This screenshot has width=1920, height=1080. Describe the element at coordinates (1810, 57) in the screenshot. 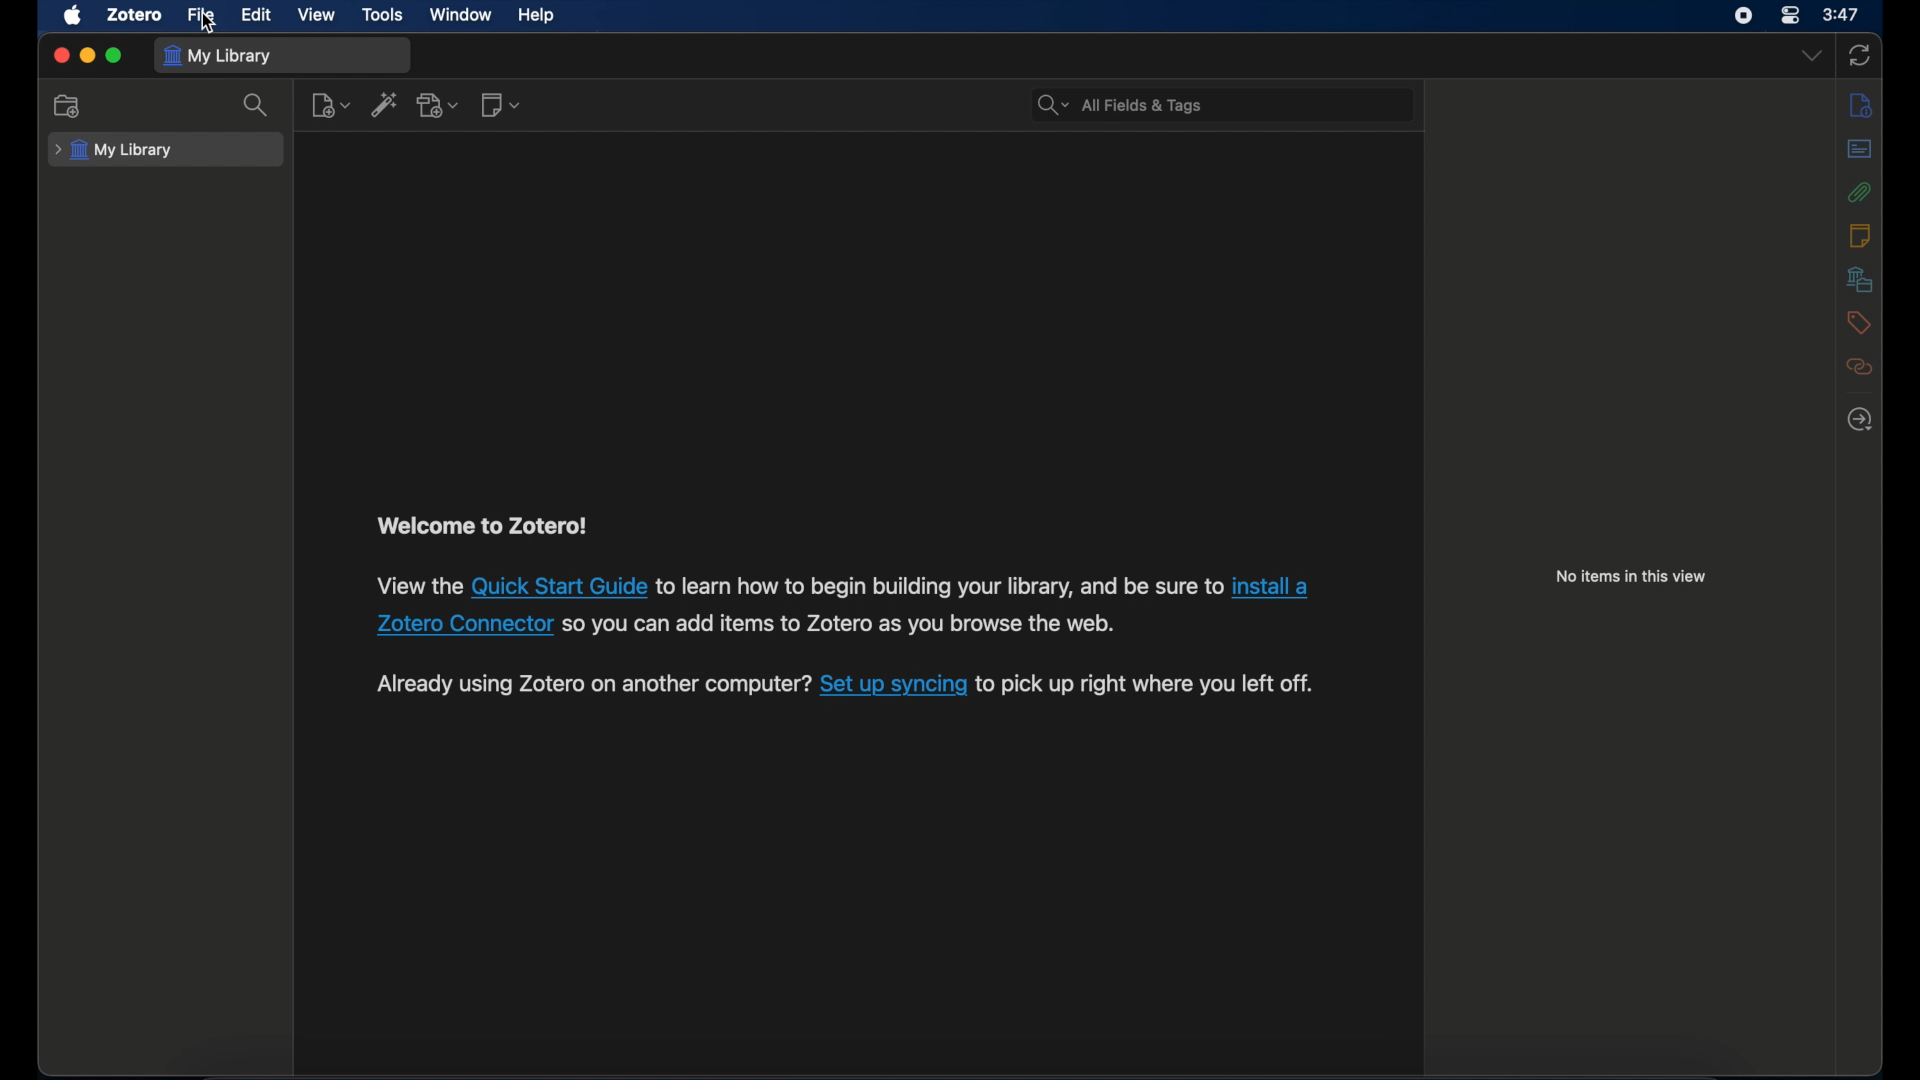

I see `dropdown` at that location.